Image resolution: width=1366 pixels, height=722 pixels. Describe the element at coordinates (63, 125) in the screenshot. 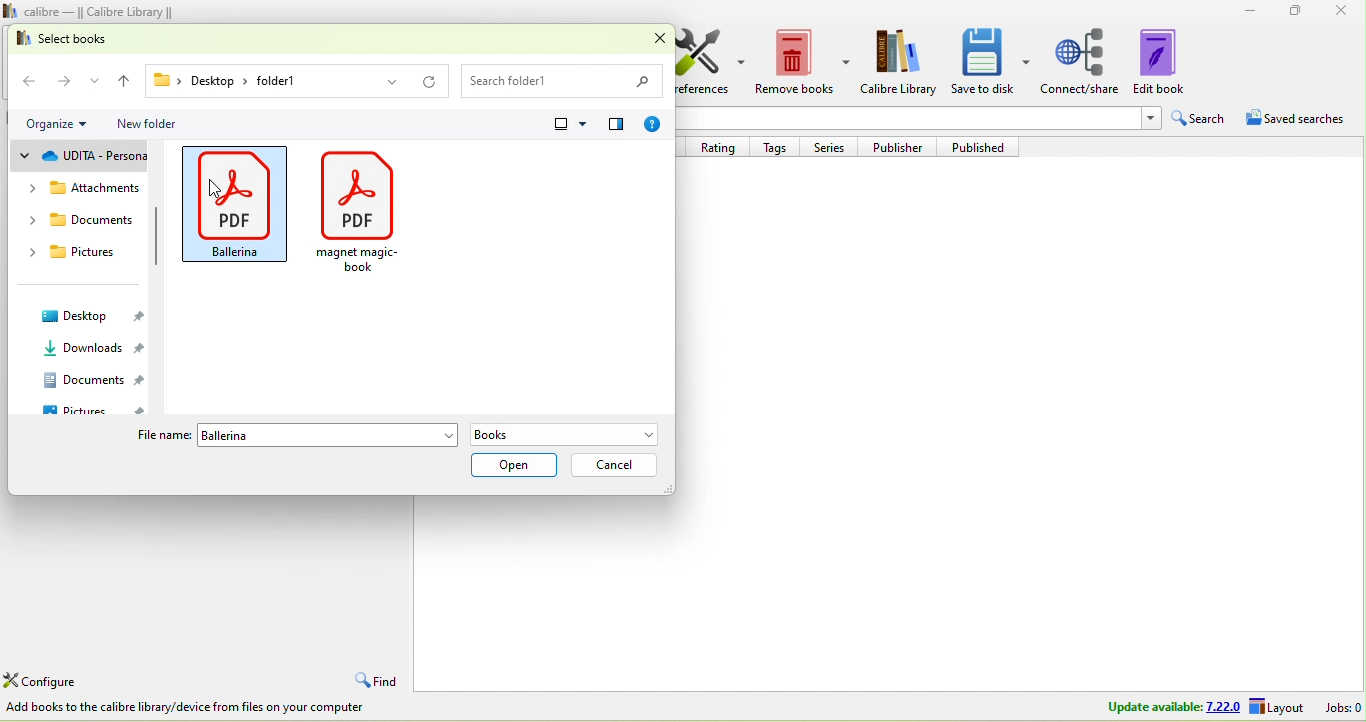

I see `organize` at that location.